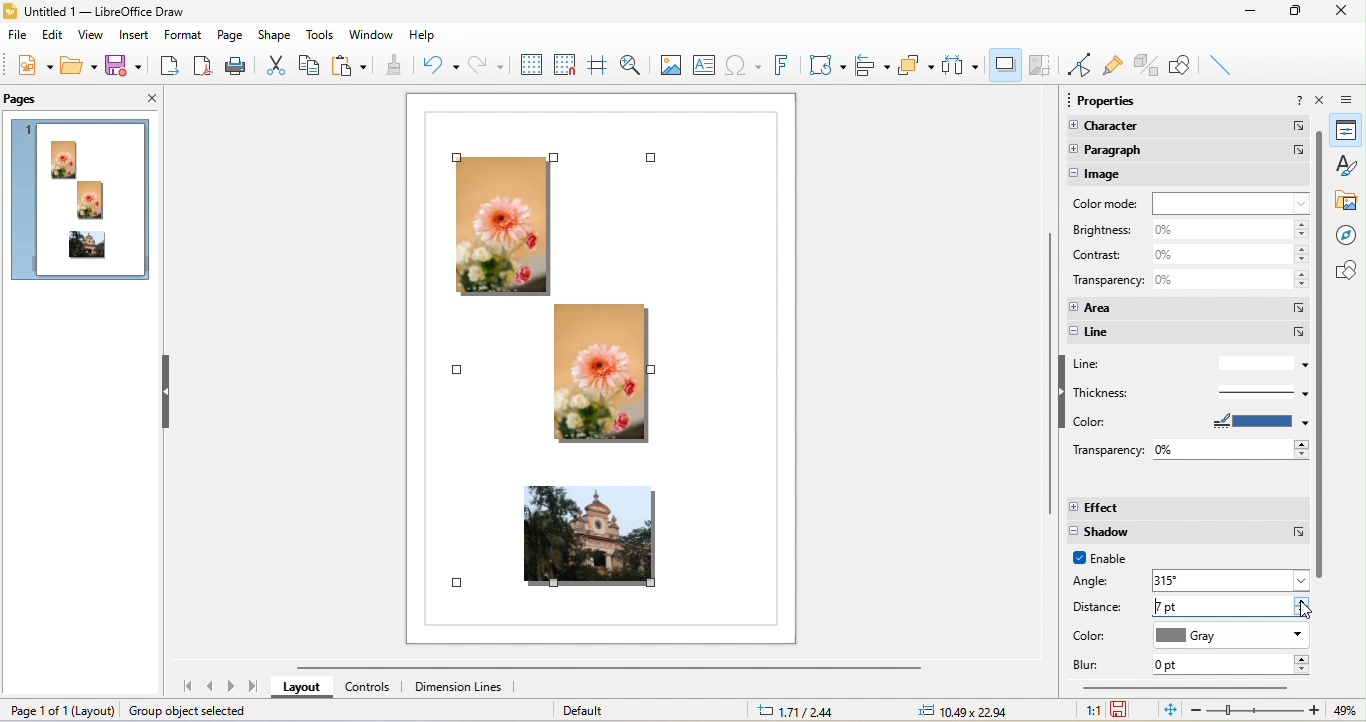 The height and width of the screenshot is (722, 1366). I want to click on paragraph, so click(1188, 151).